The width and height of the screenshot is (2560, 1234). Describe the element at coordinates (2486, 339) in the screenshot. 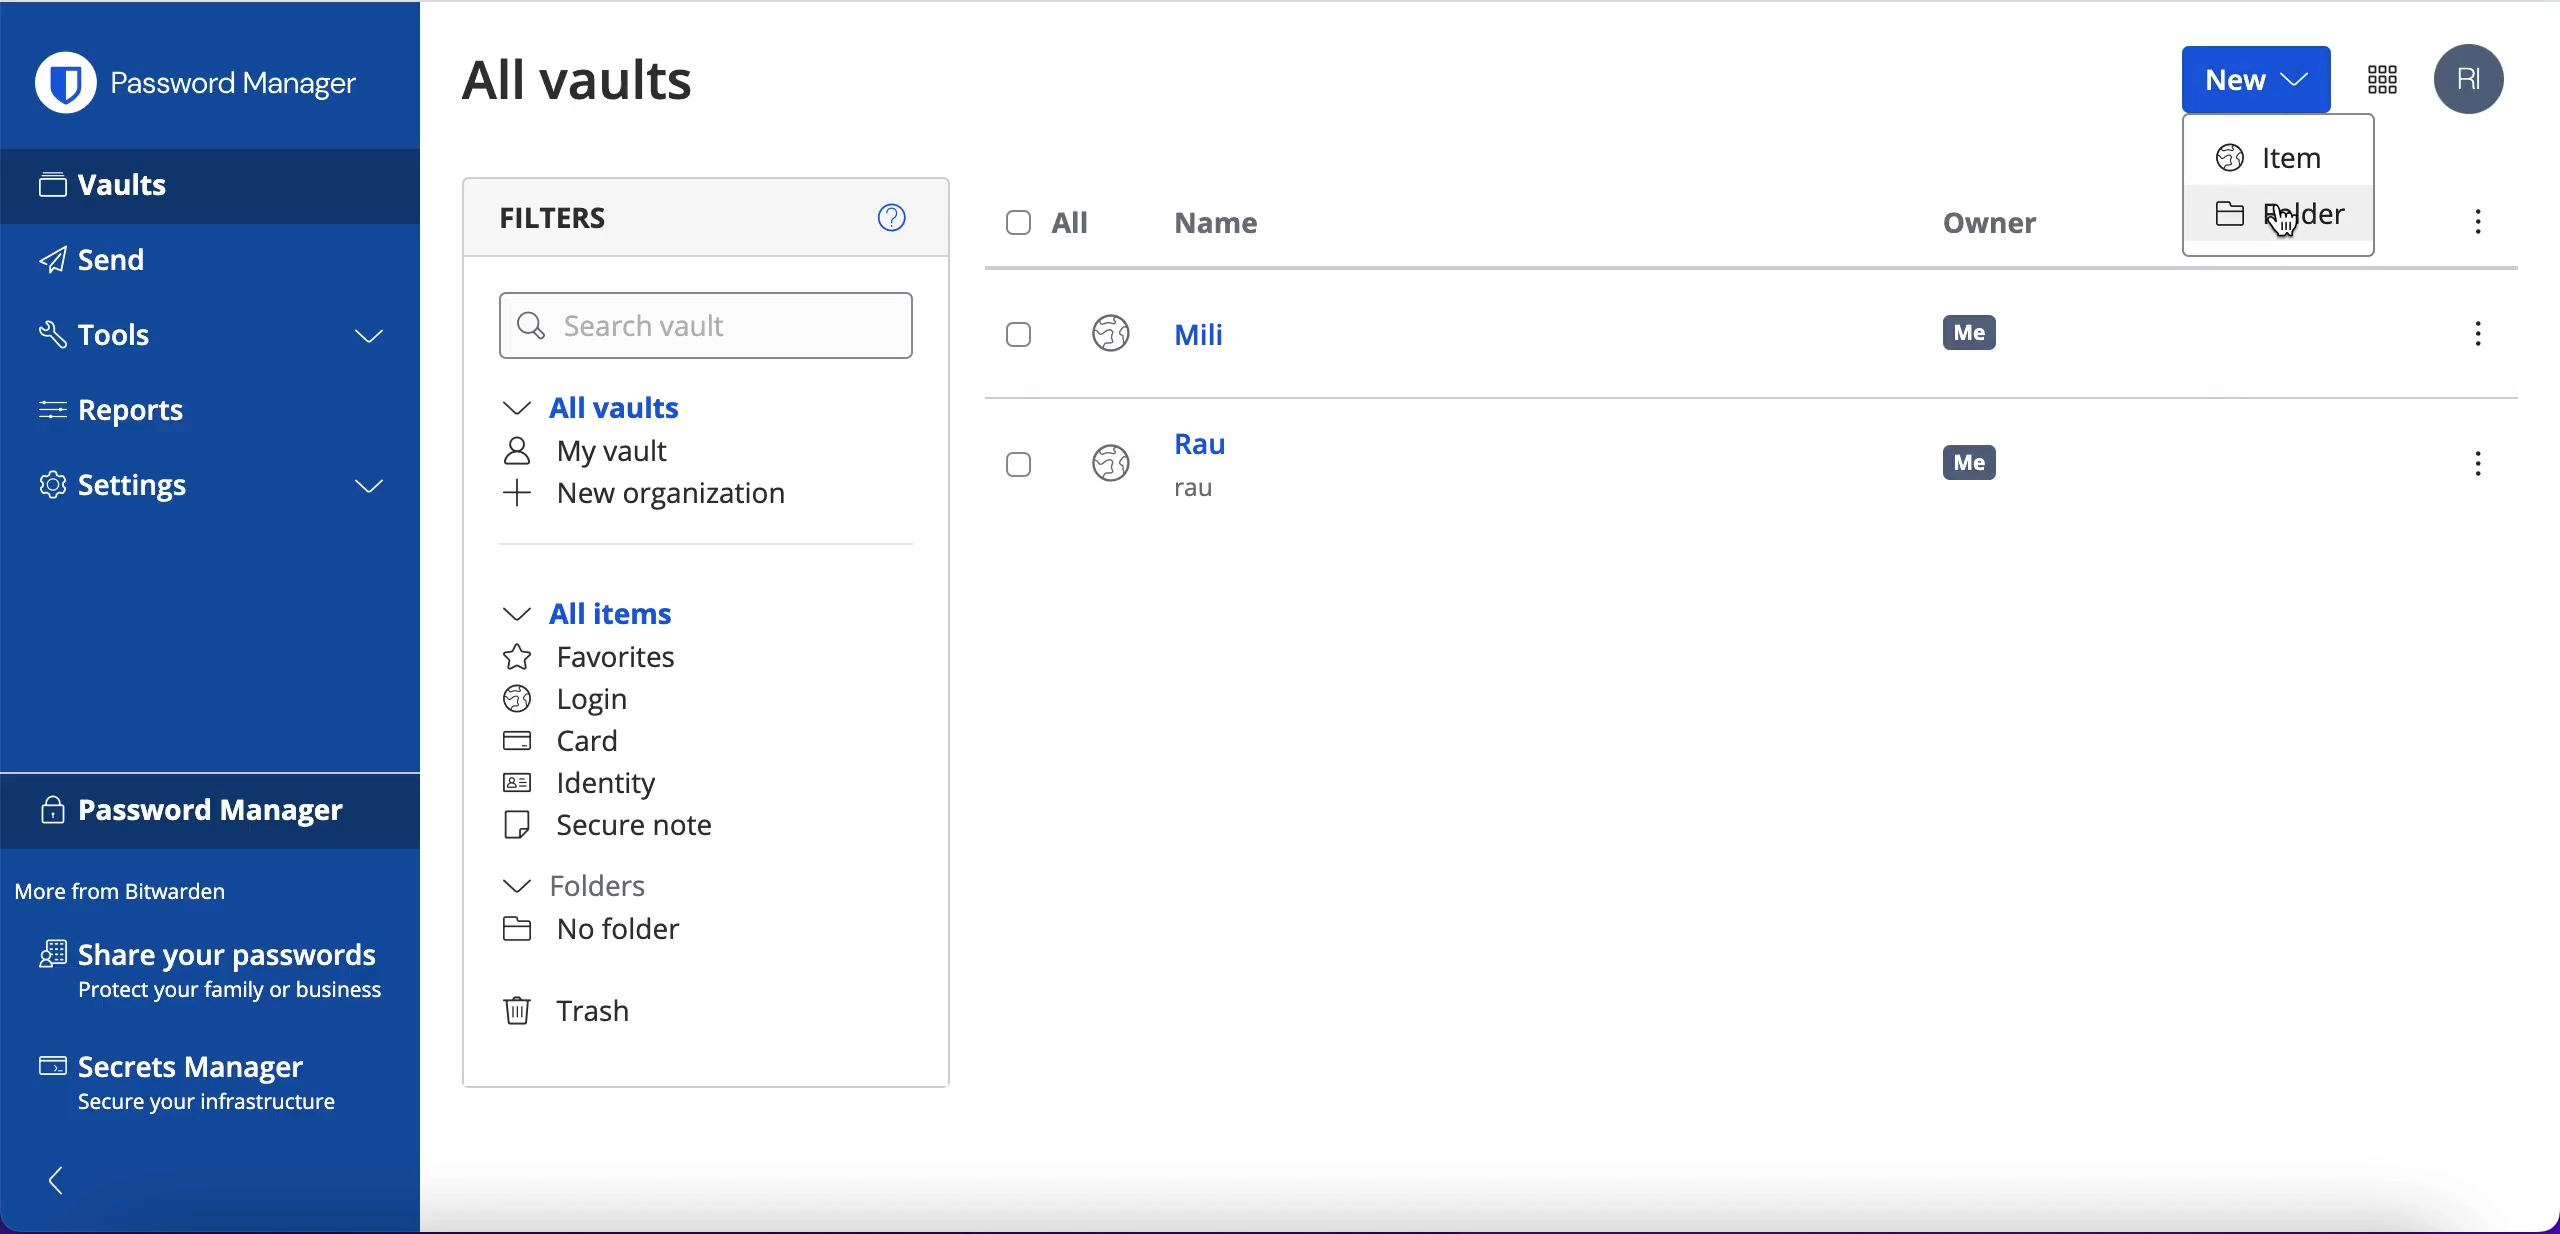

I see `menu ` at that location.